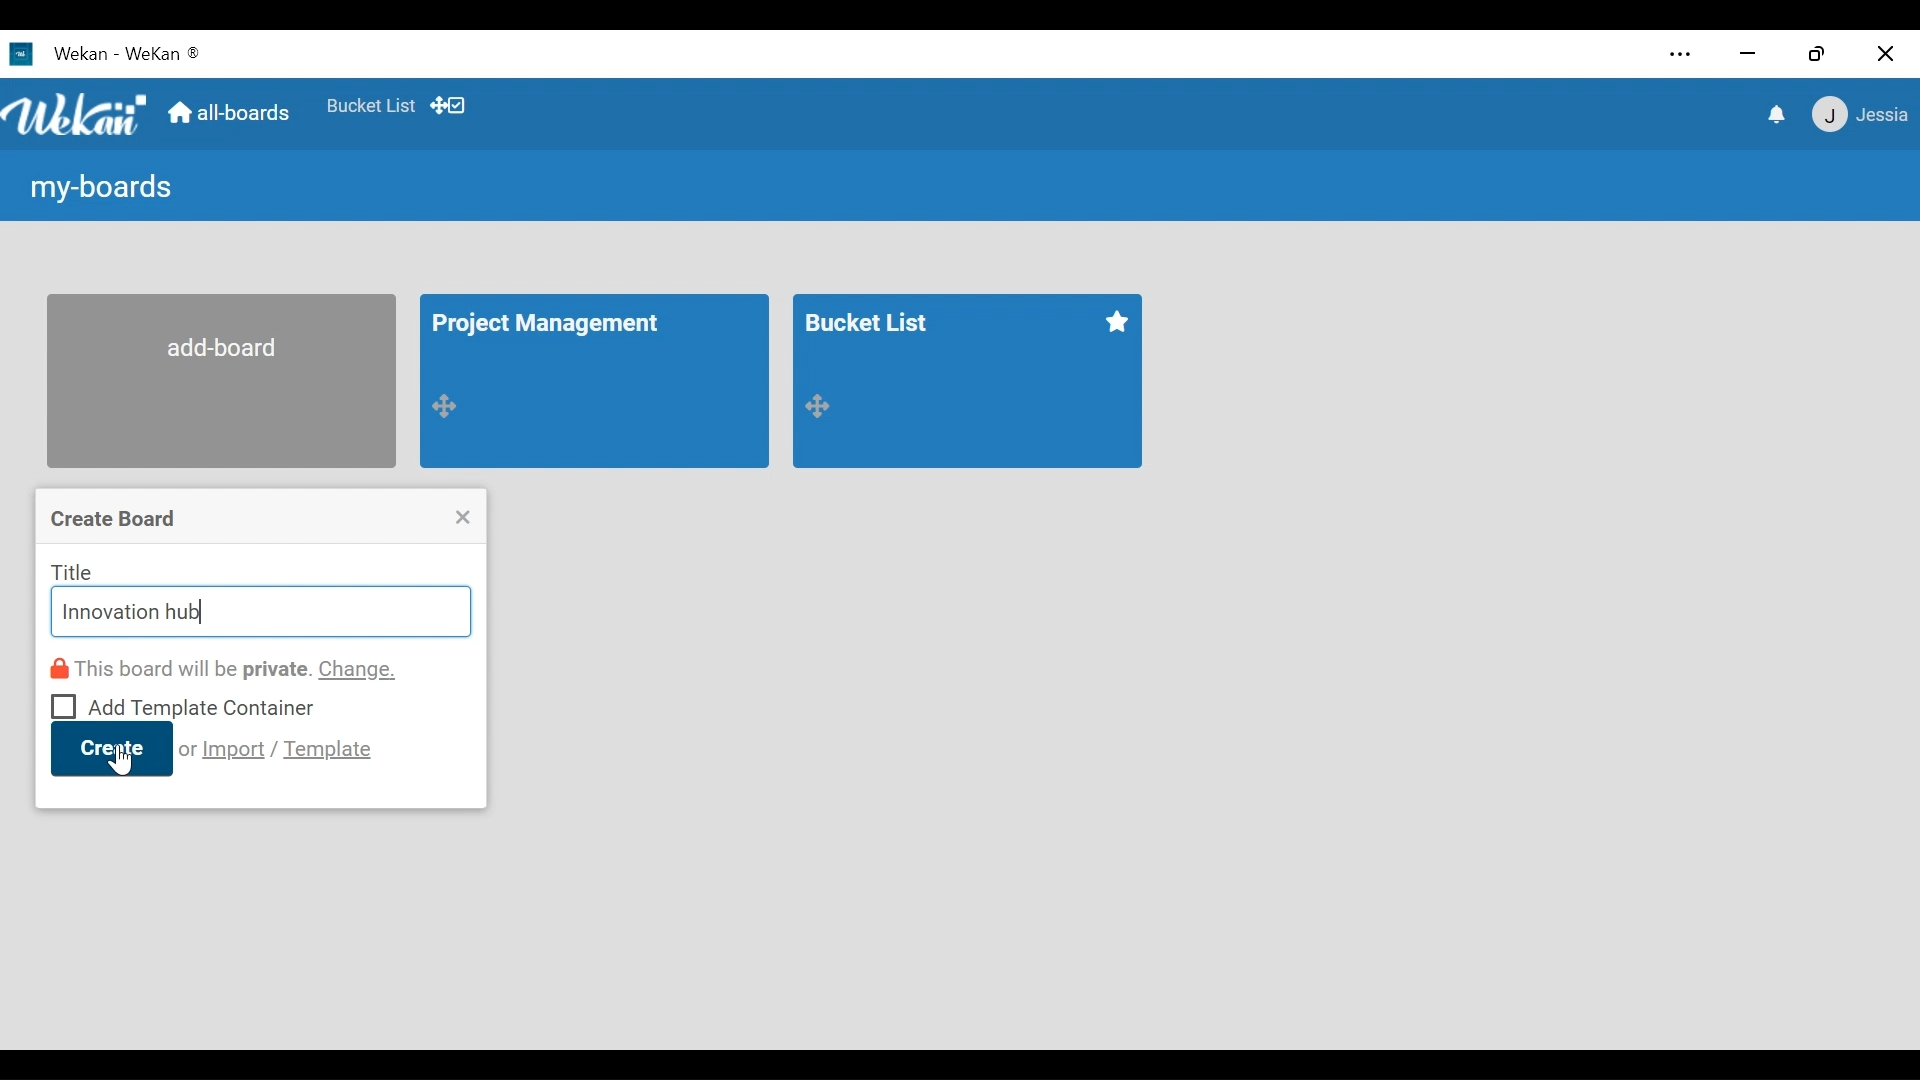  Describe the element at coordinates (1885, 53) in the screenshot. I see `Close` at that location.